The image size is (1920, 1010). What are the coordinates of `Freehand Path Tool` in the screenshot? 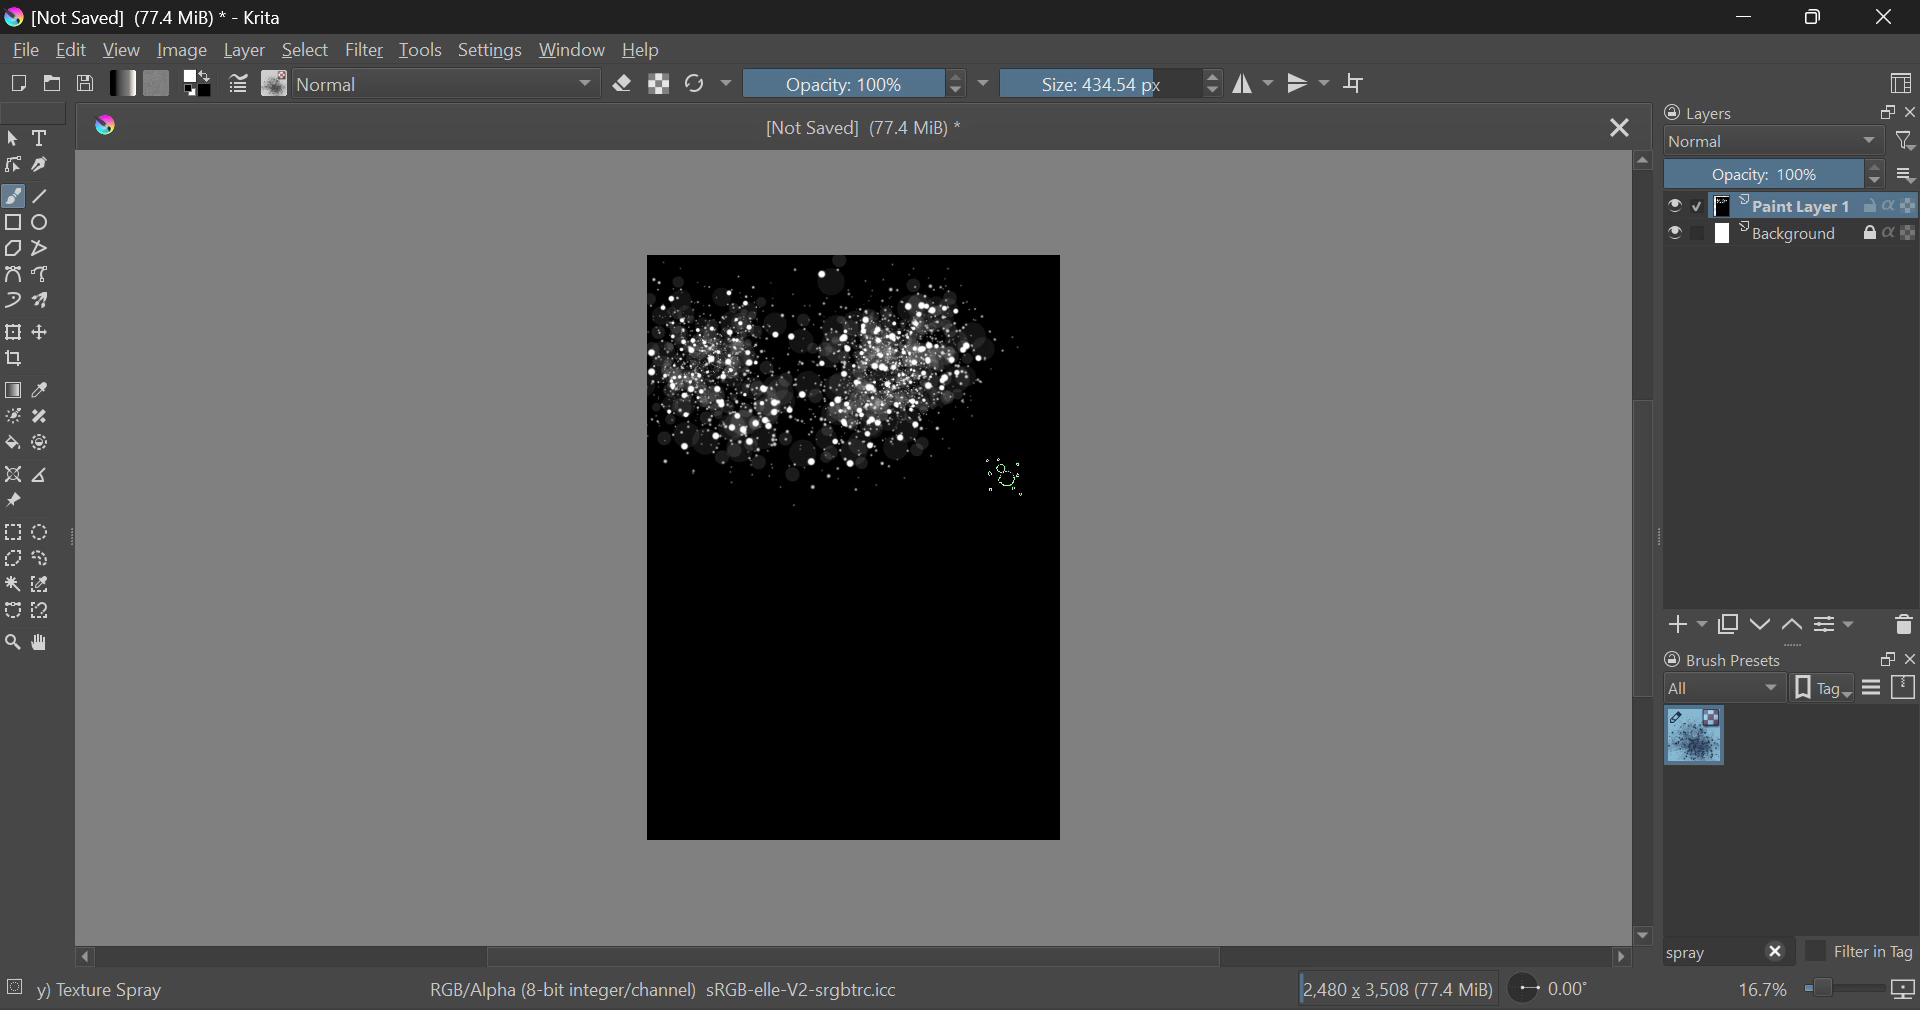 It's located at (42, 274).